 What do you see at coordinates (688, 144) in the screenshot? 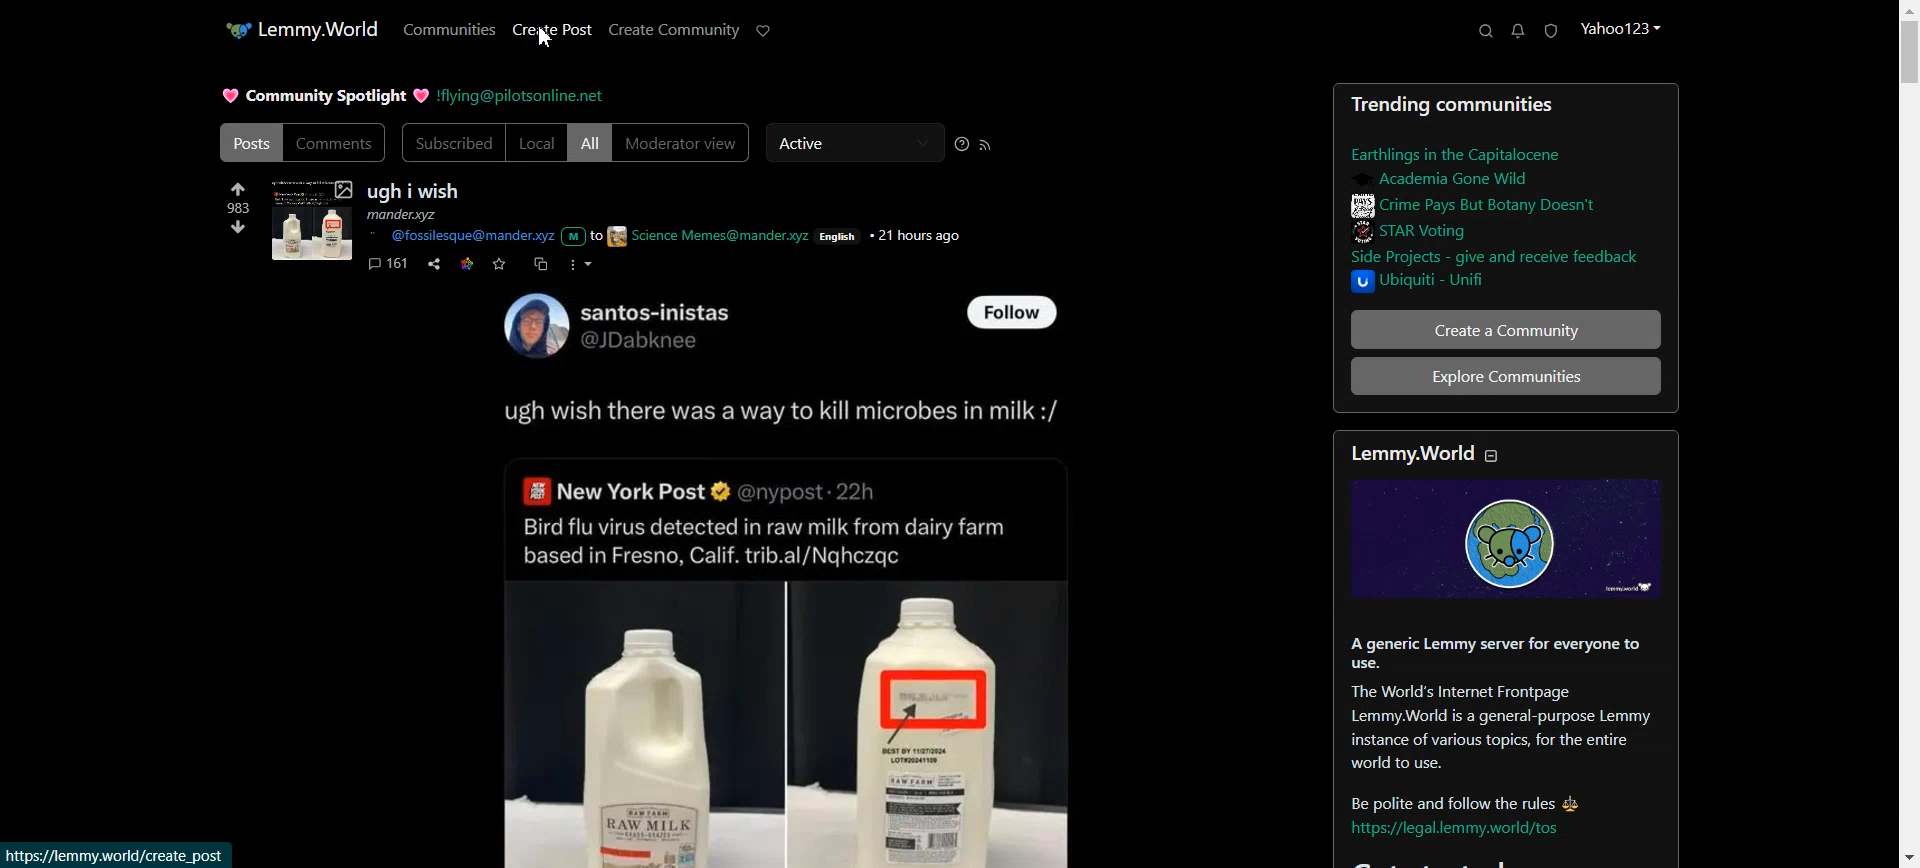
I see `Moderator view` at bounding box center [688, 144].